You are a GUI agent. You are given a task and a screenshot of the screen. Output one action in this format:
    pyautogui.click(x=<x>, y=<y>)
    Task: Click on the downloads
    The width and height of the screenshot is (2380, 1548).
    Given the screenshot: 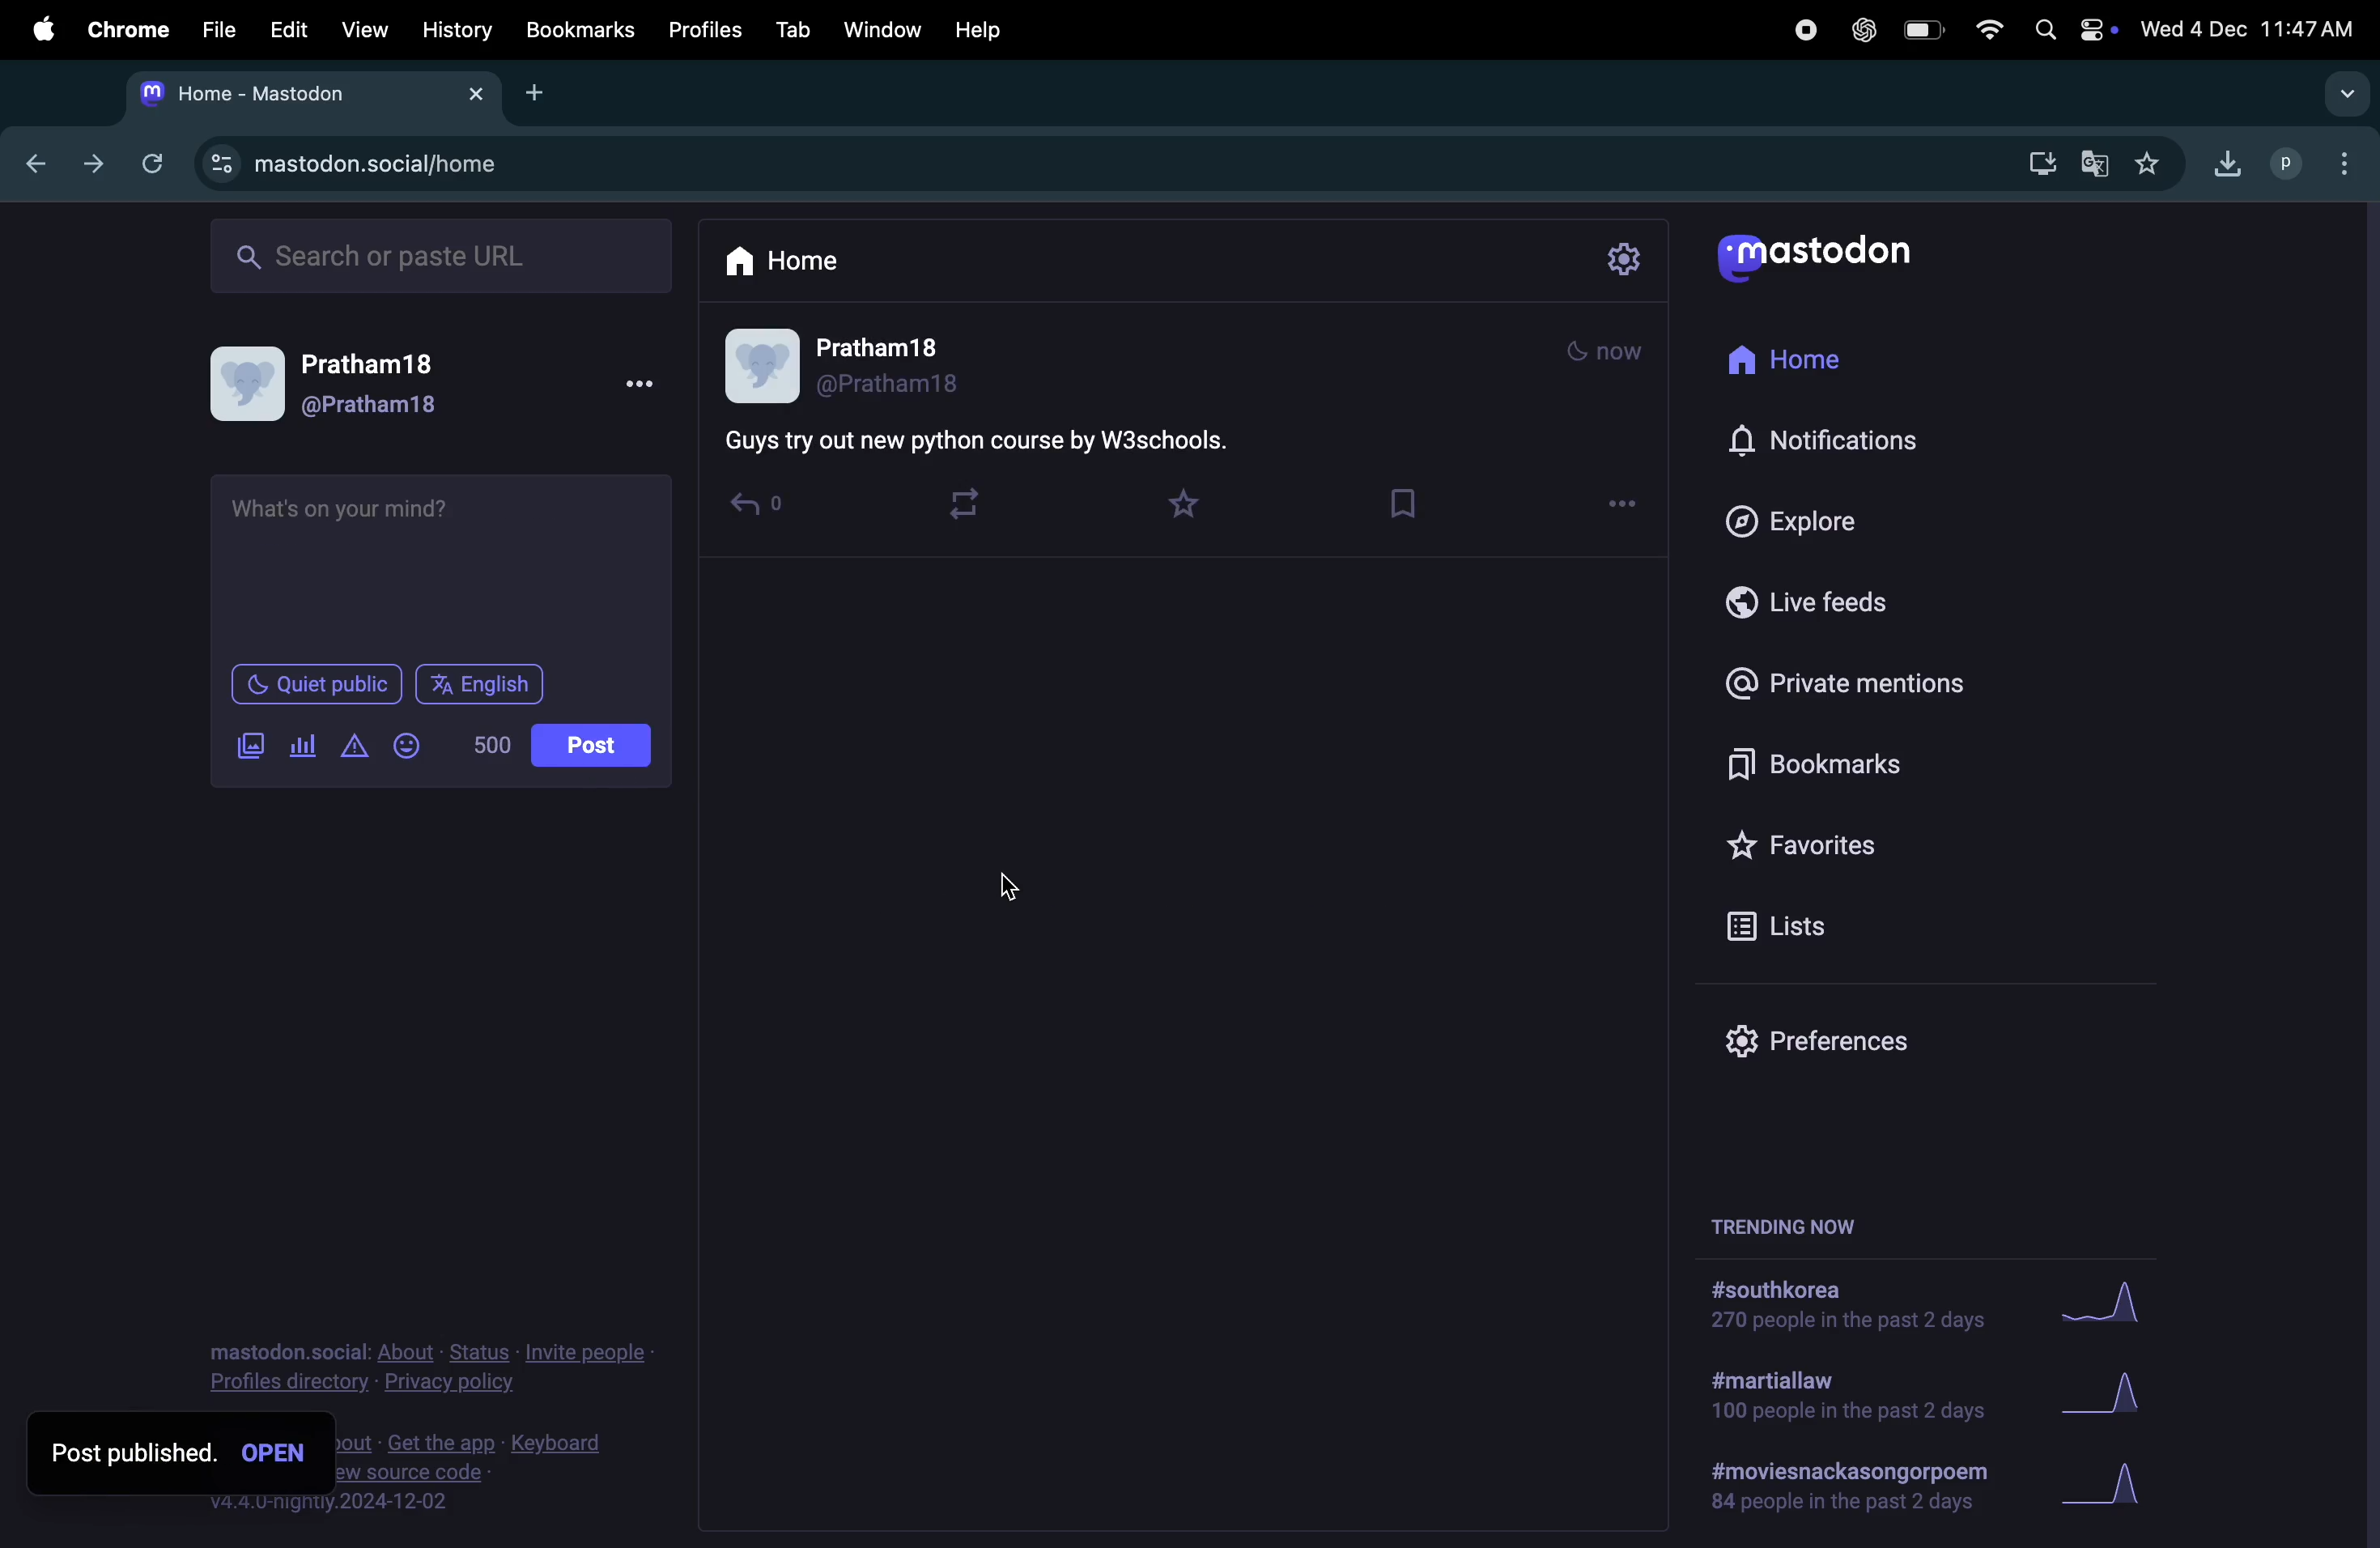 What is the action you would take?
    pyautogui.click(x=2041, y=161)
    